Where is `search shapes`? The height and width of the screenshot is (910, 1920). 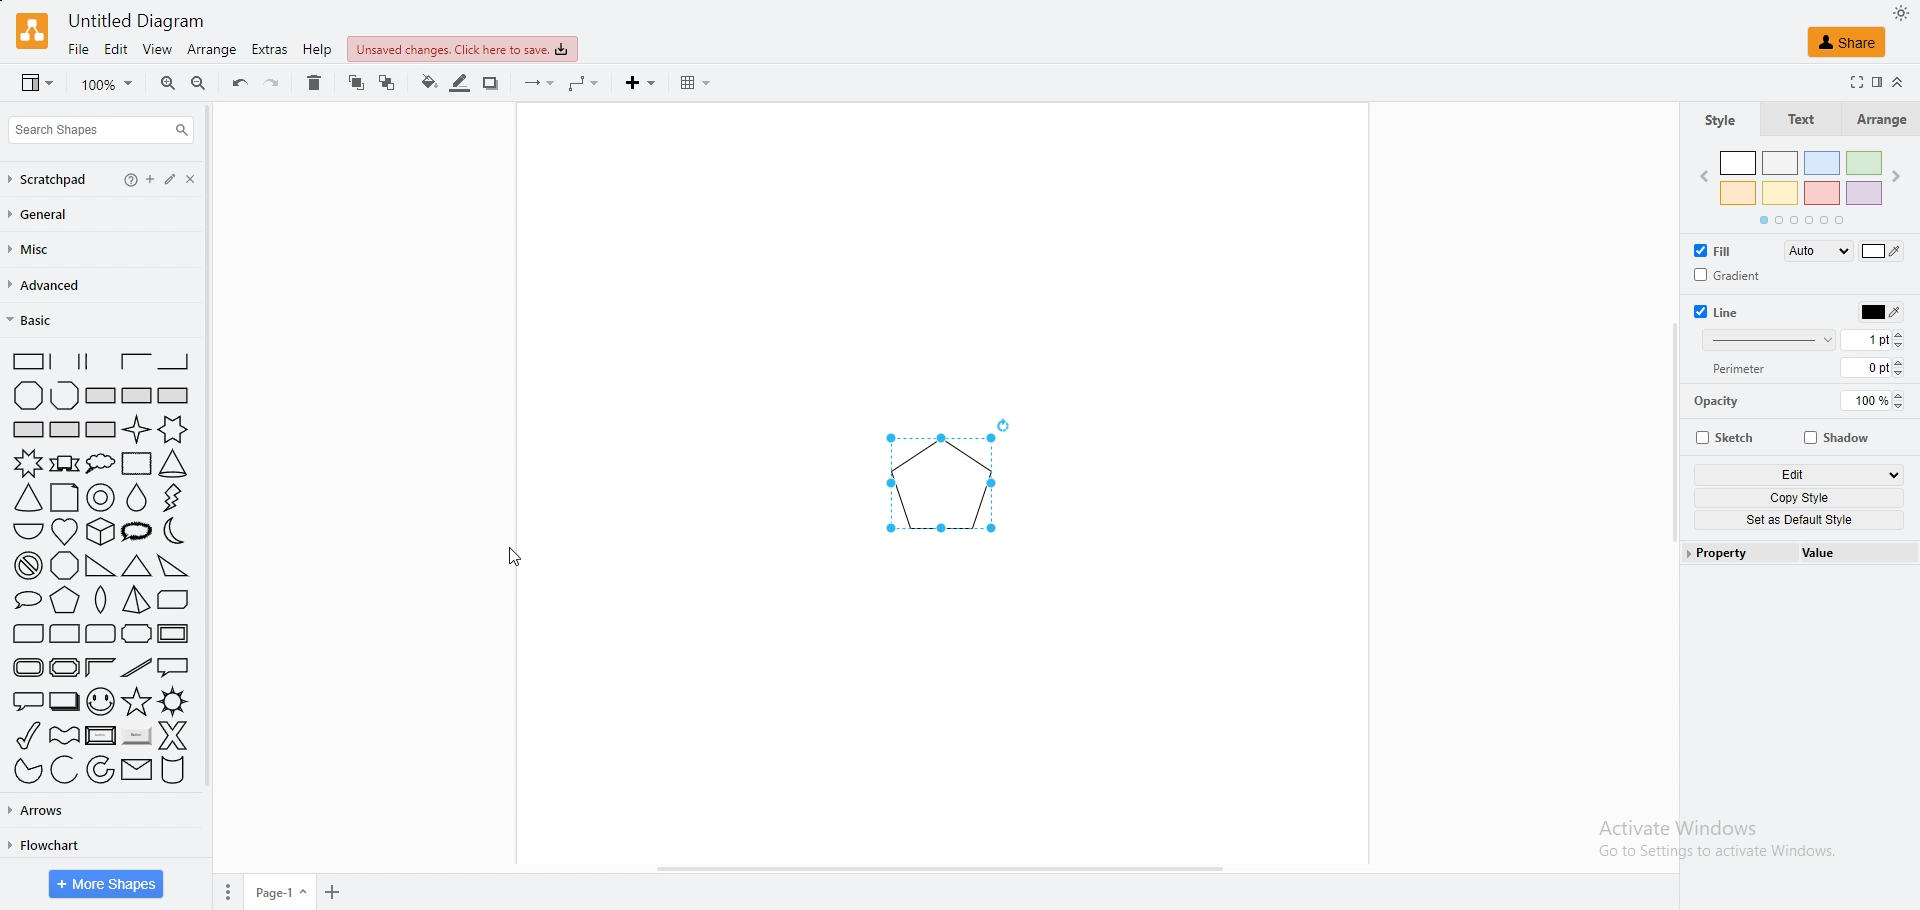
search shapes is located at coordinates (100, 130).